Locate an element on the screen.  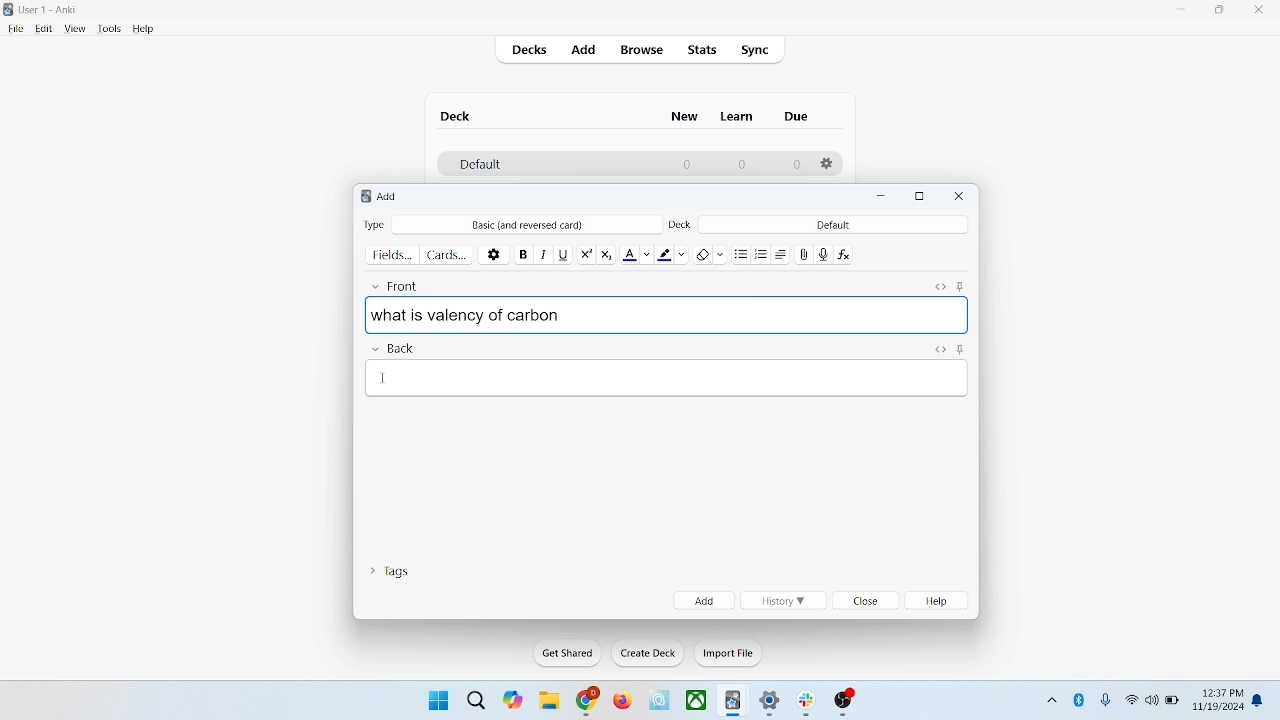
front is located at coordinates (399, 283).